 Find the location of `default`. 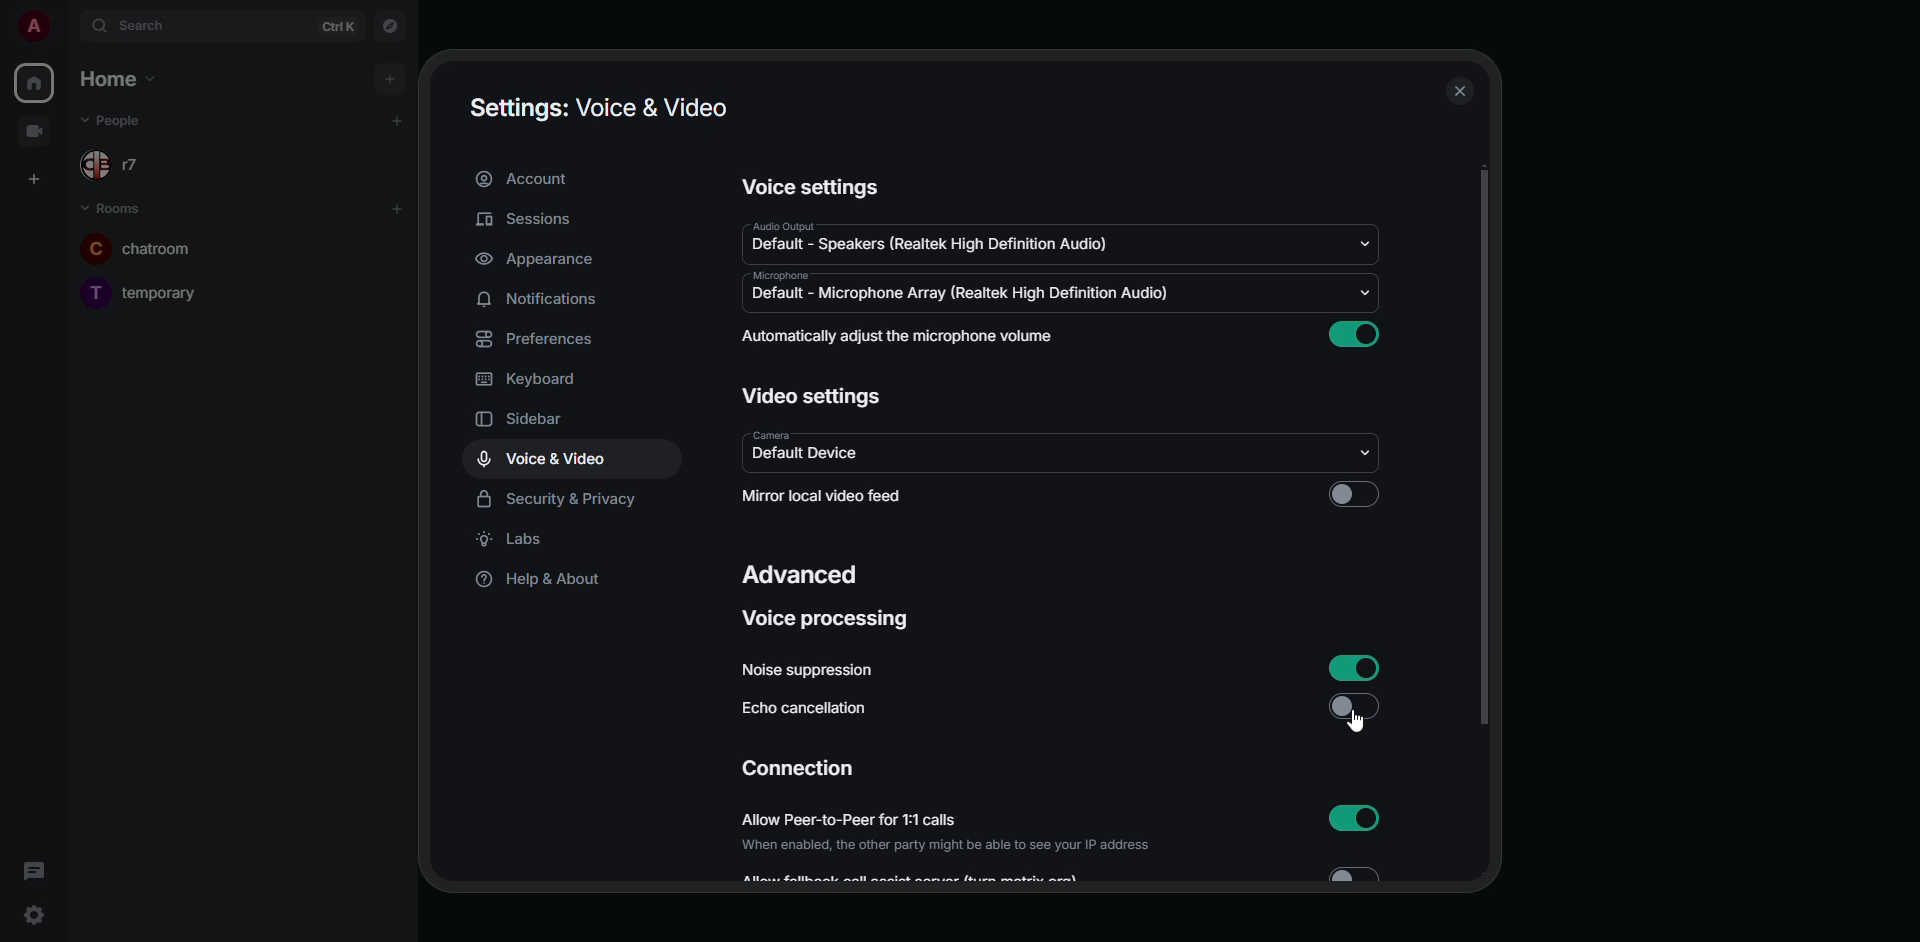

default is located at coordinates (932, 245).